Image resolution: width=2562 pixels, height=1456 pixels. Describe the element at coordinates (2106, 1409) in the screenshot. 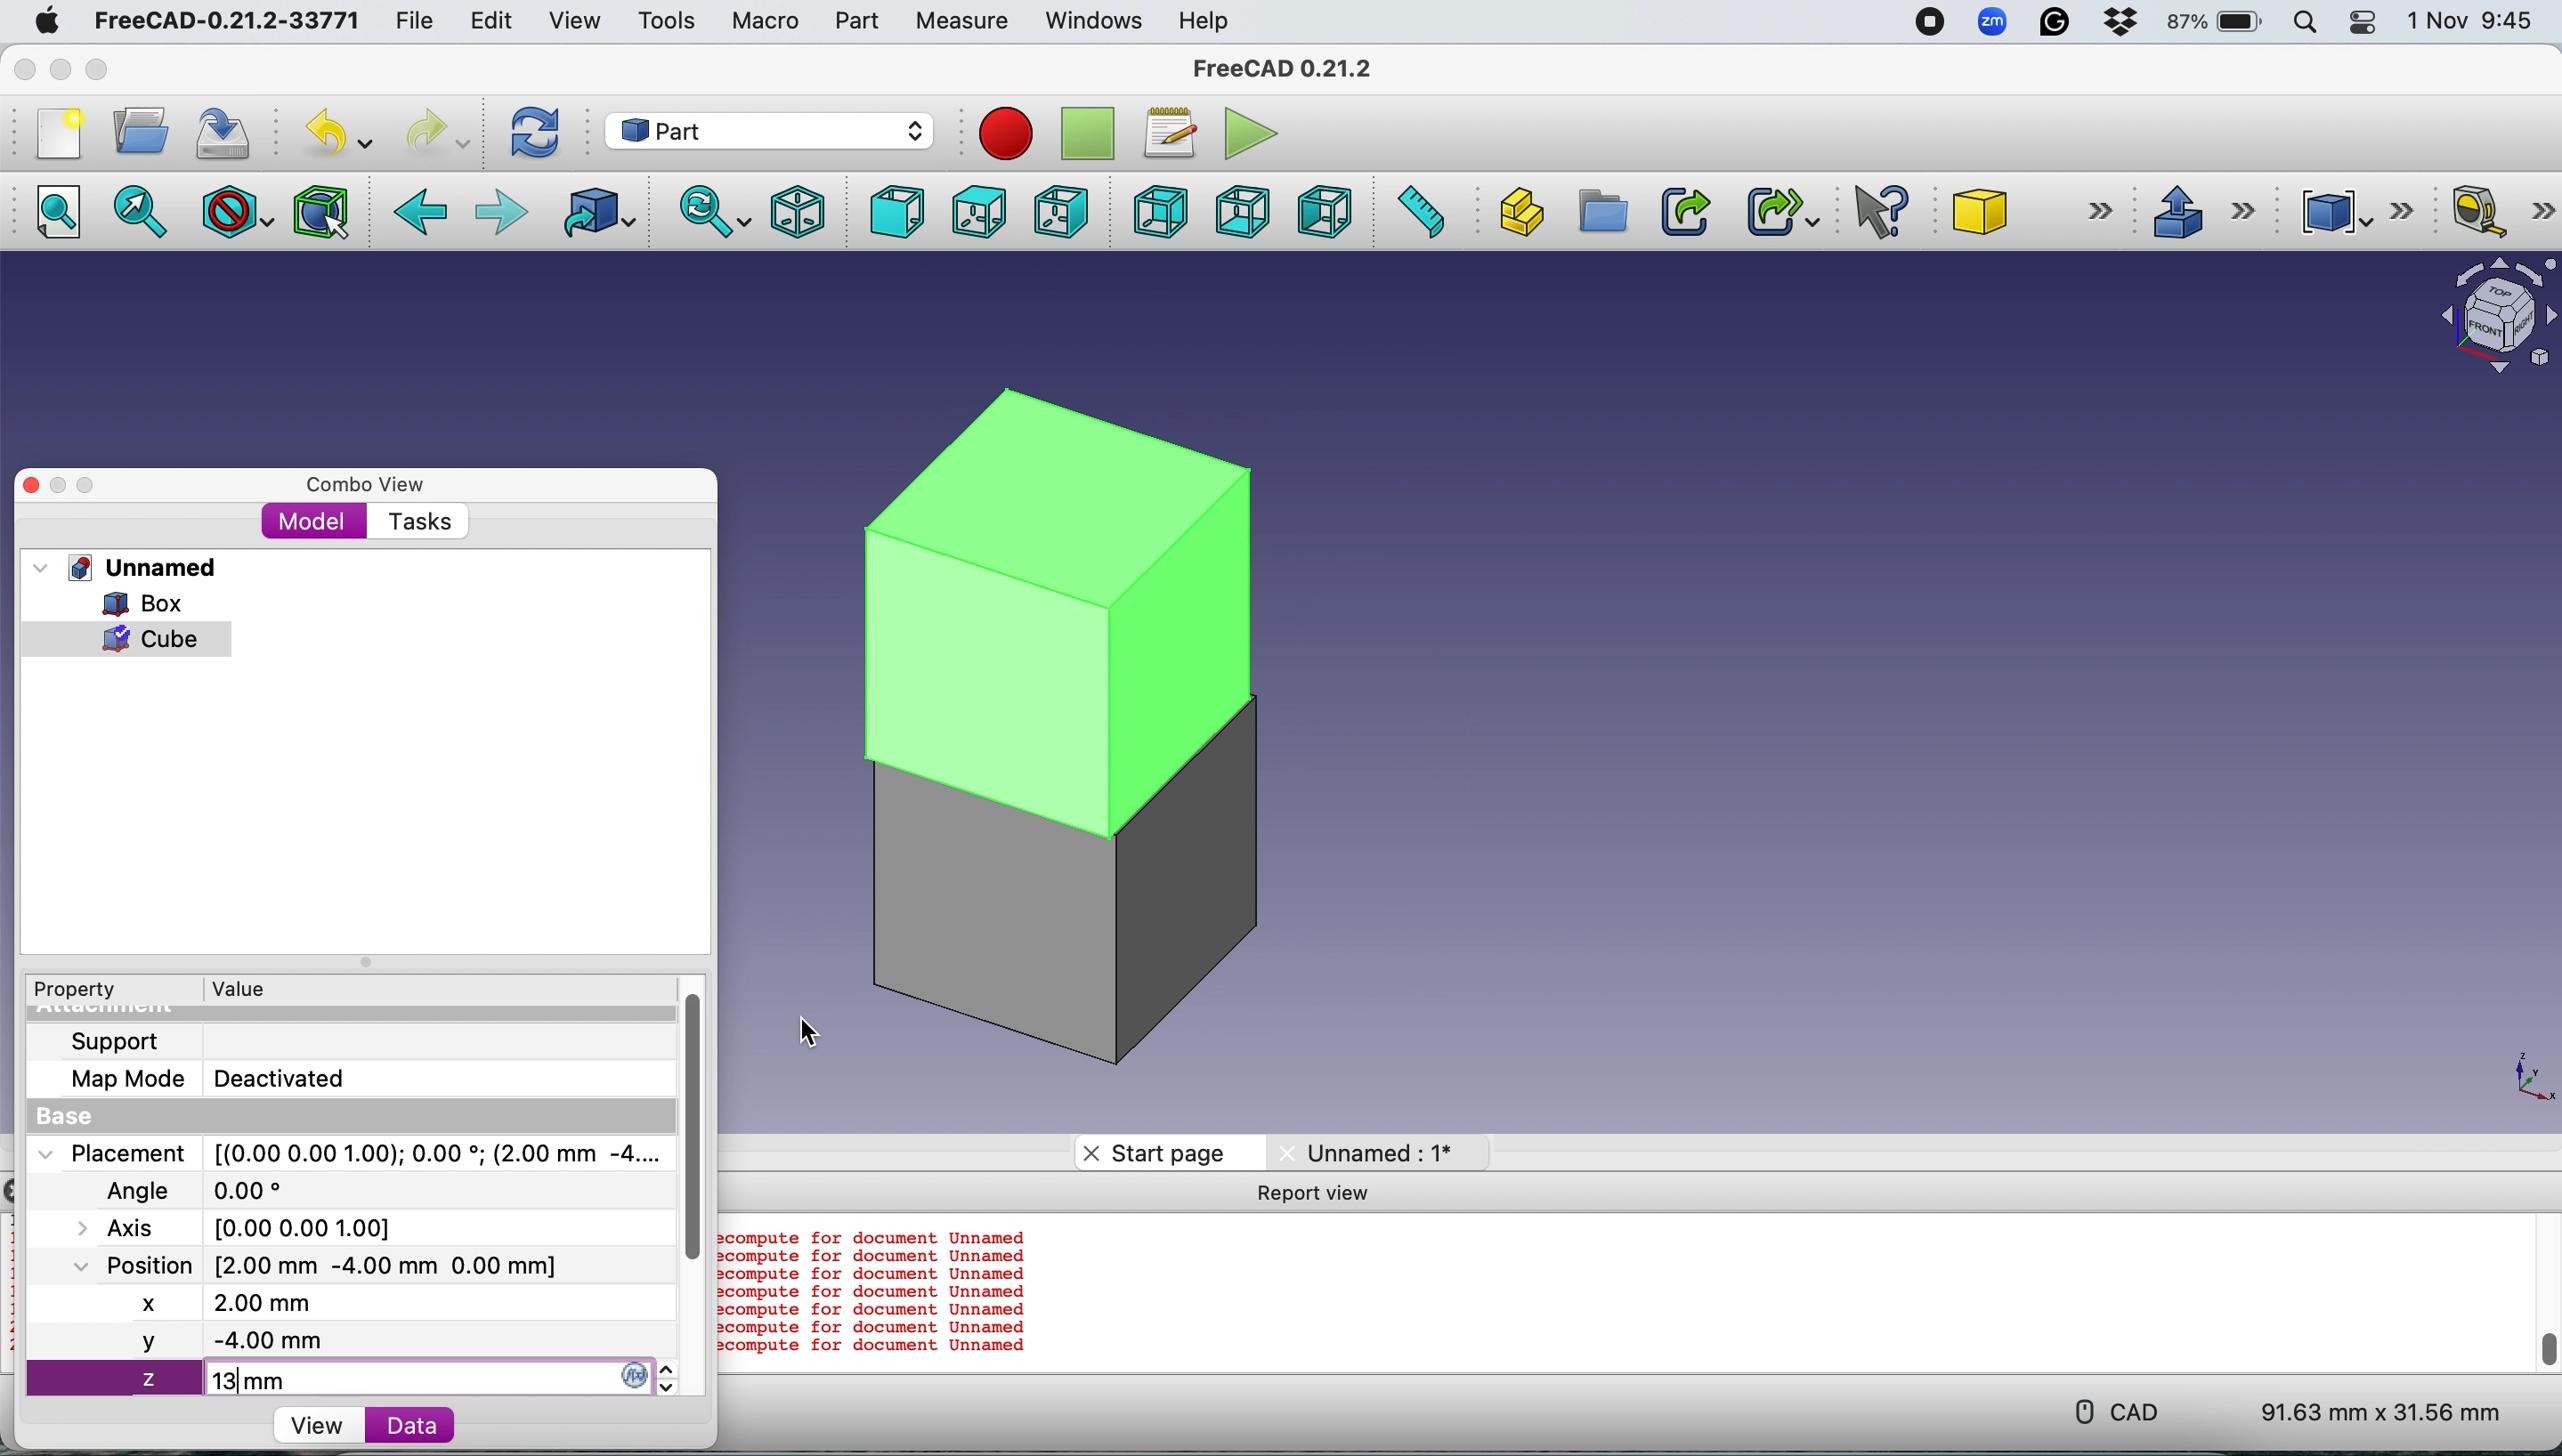

I see `CAD` at that location.